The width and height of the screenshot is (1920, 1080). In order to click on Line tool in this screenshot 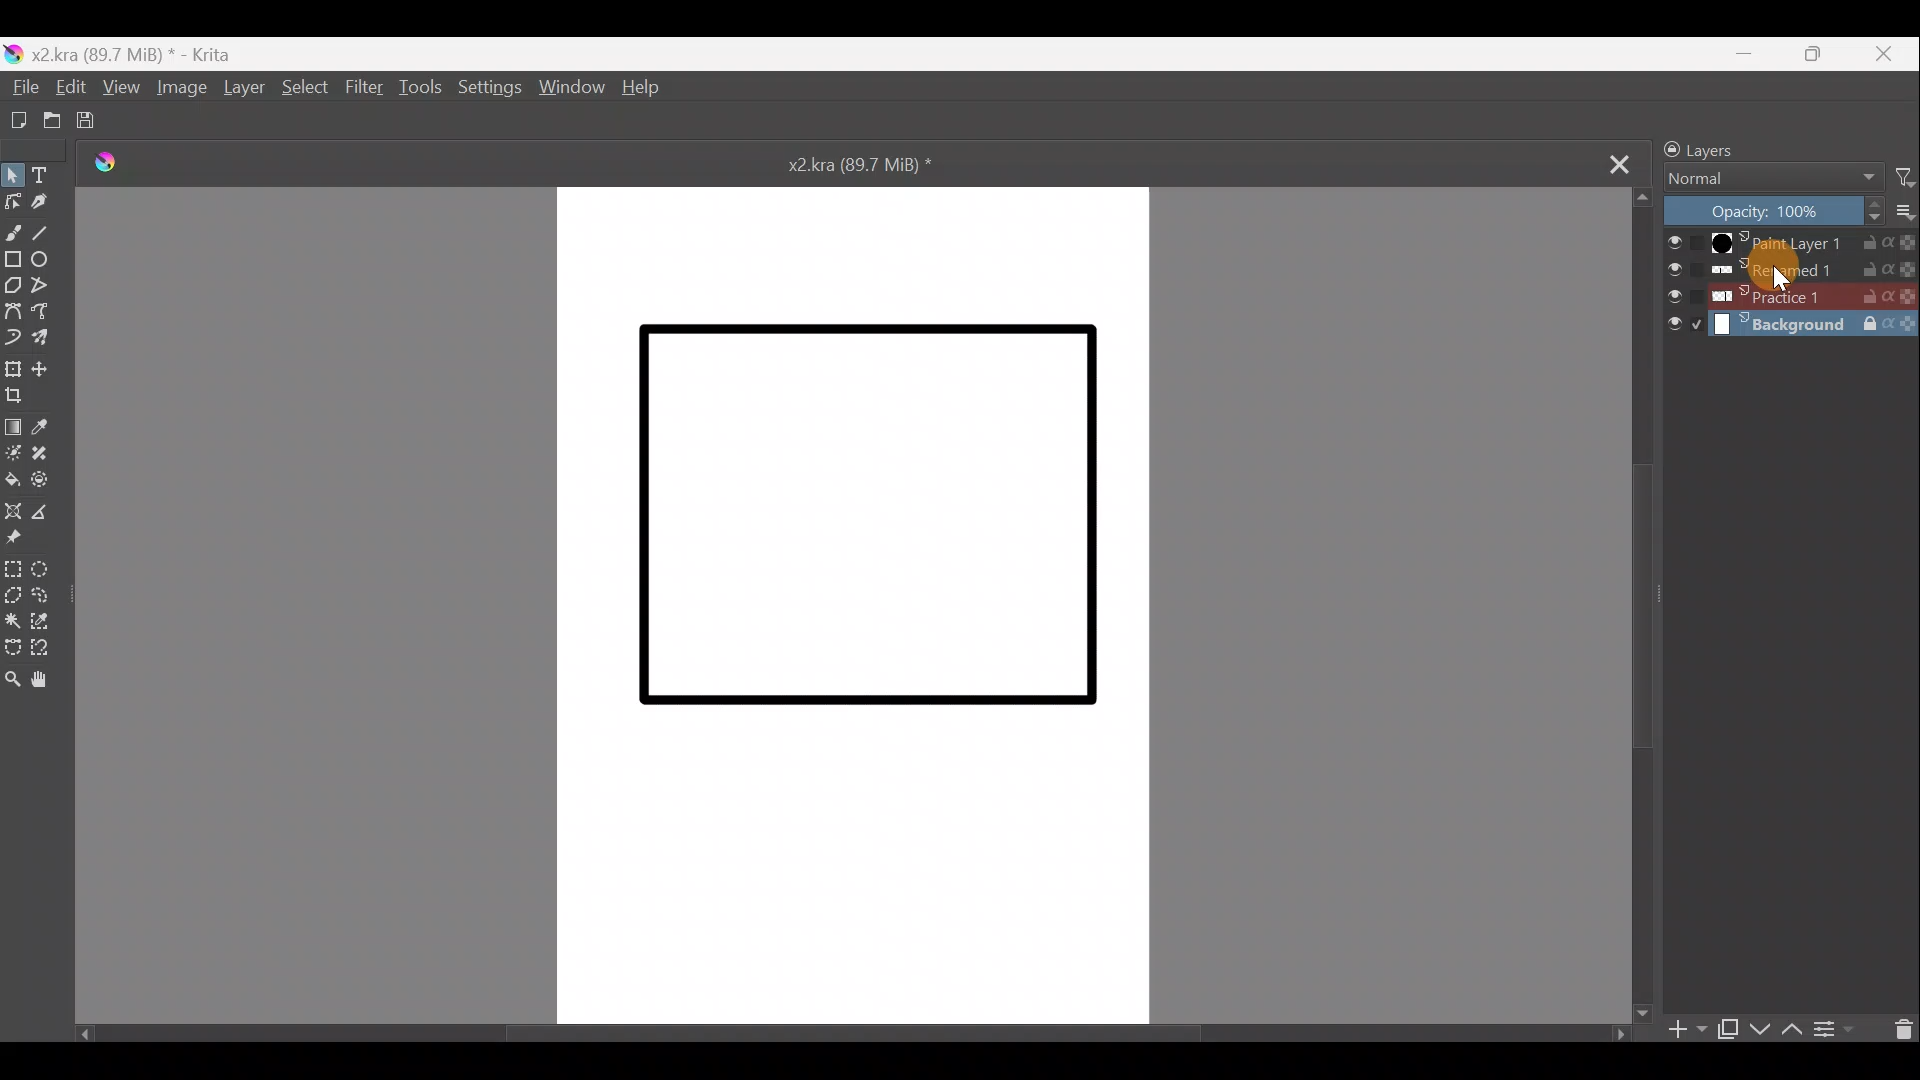, I will do `click(56, 234)`.